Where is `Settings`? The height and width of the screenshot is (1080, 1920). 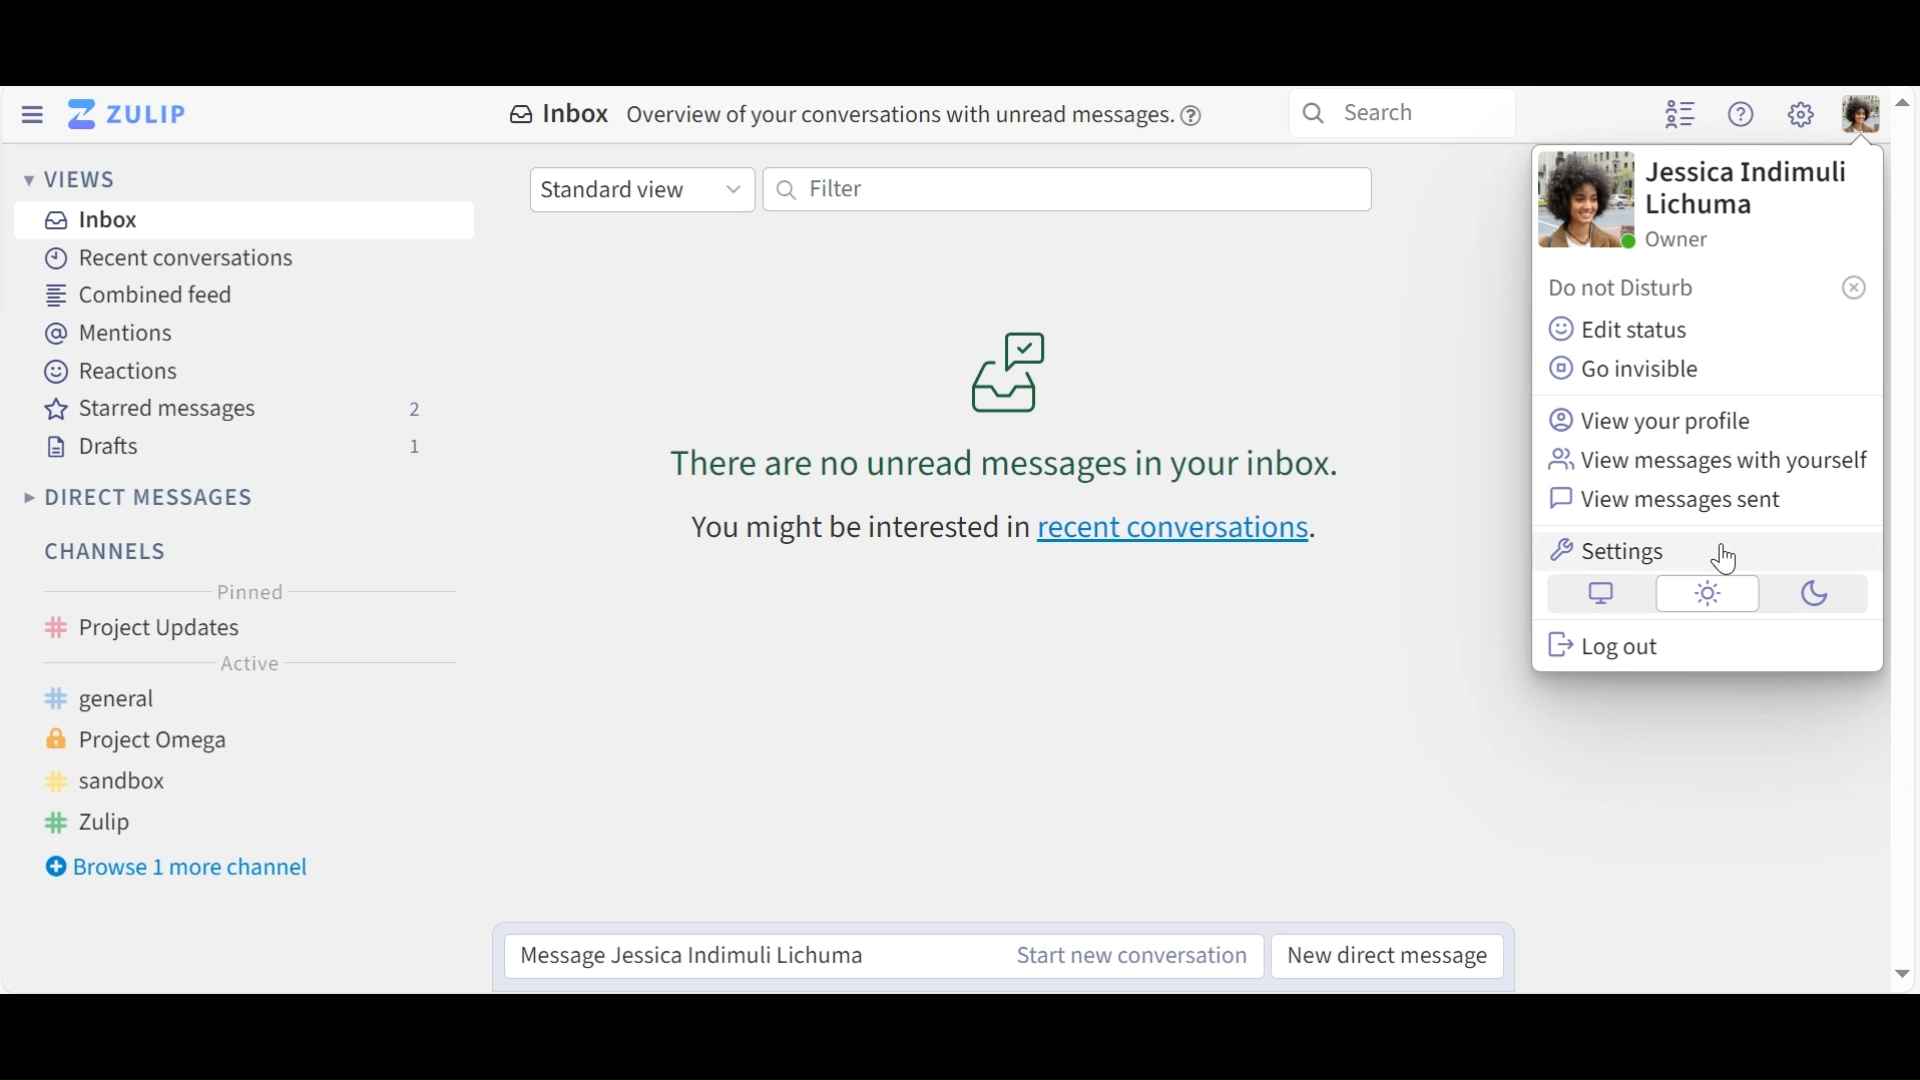
Settings is located at coordinates (1709, 552).